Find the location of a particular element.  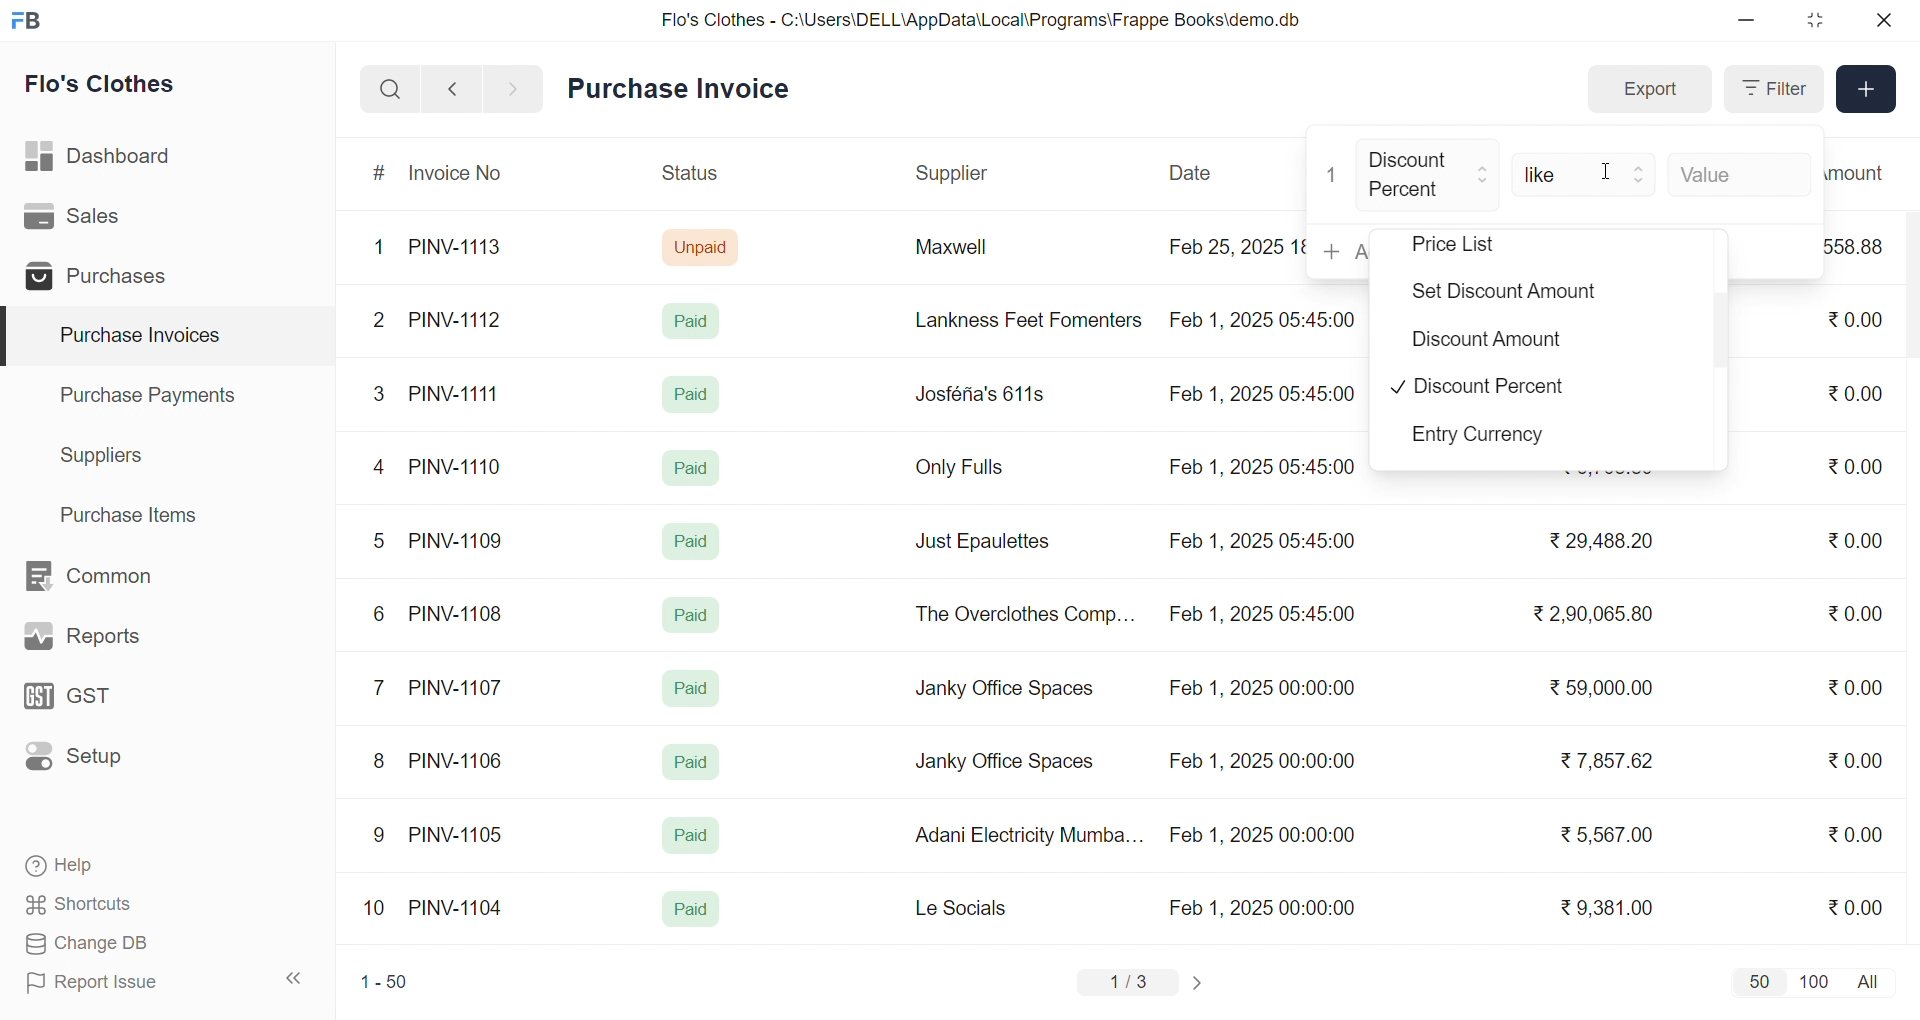

₹0.00 is located at coordinates (1861, 685).